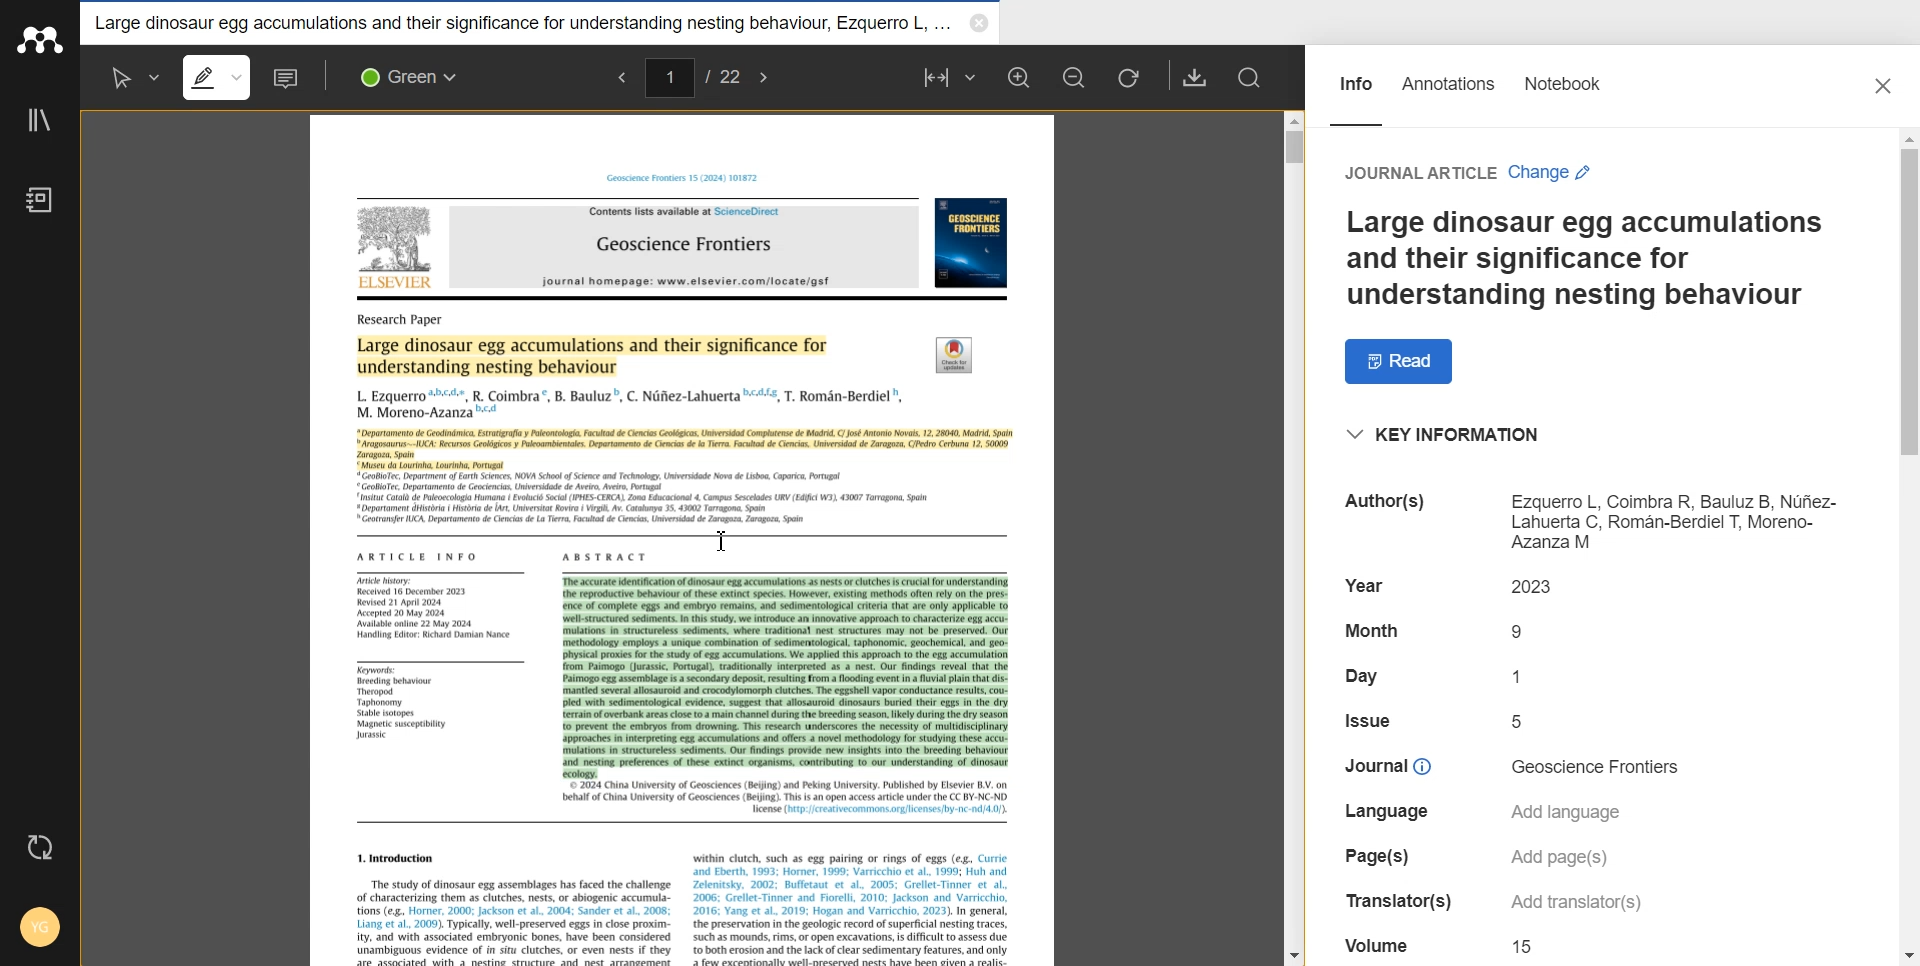  I want to click on logo, so click(956, 354).